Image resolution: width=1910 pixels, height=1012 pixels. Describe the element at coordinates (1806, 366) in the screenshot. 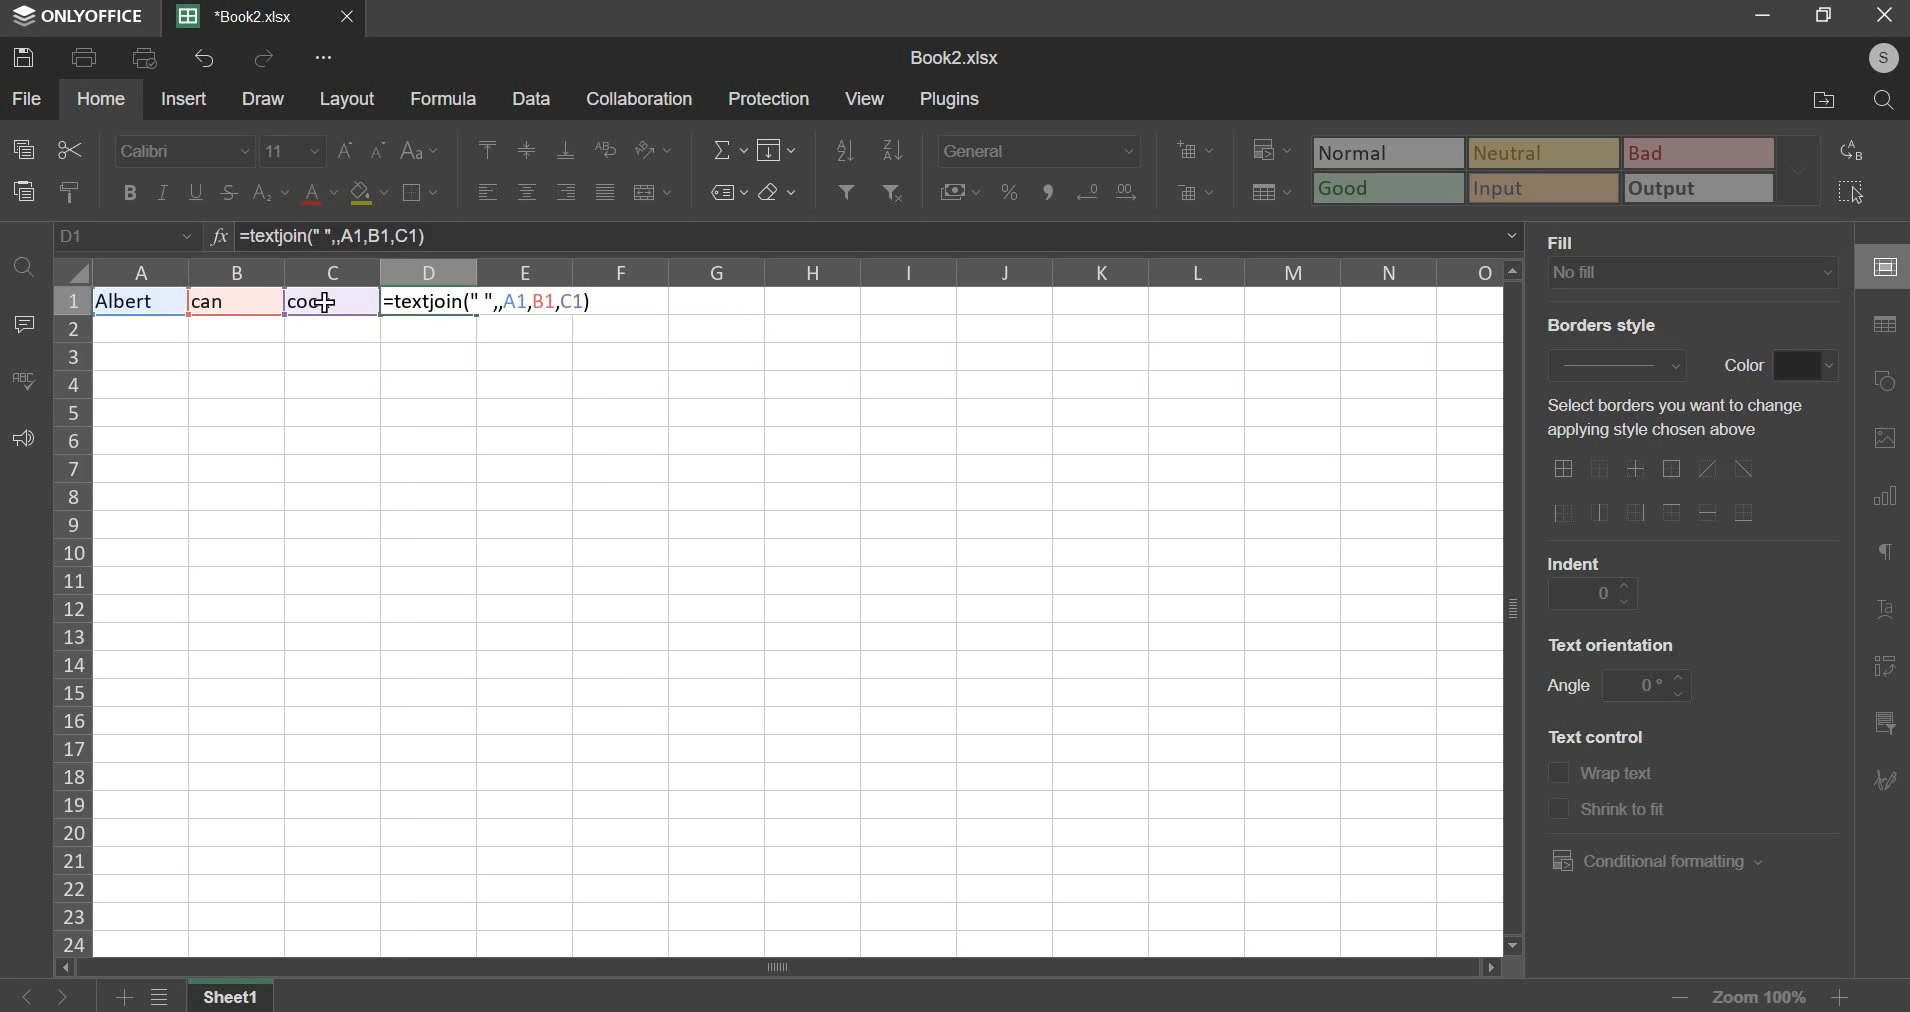

I see `border color` at that location.